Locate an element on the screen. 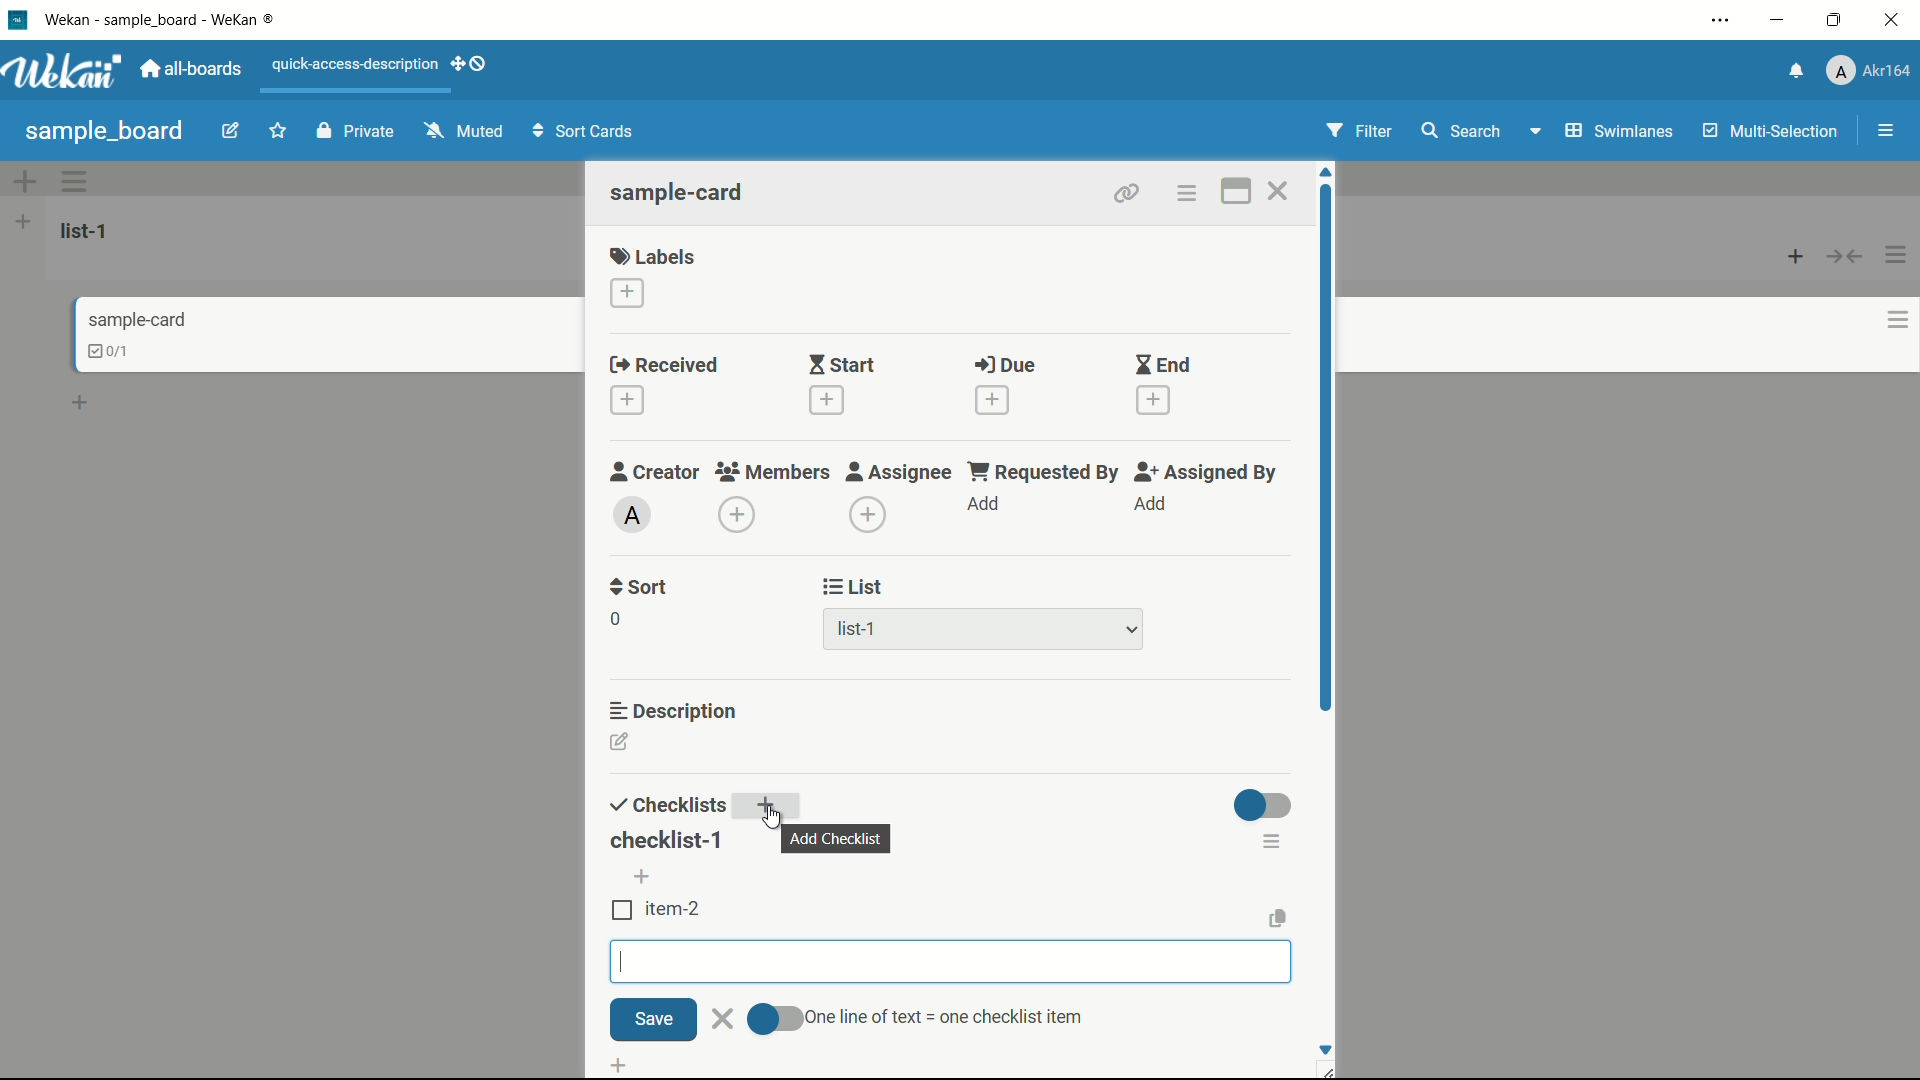 The image size is (1920, 1080). end is located at coordinates (1162, 366).